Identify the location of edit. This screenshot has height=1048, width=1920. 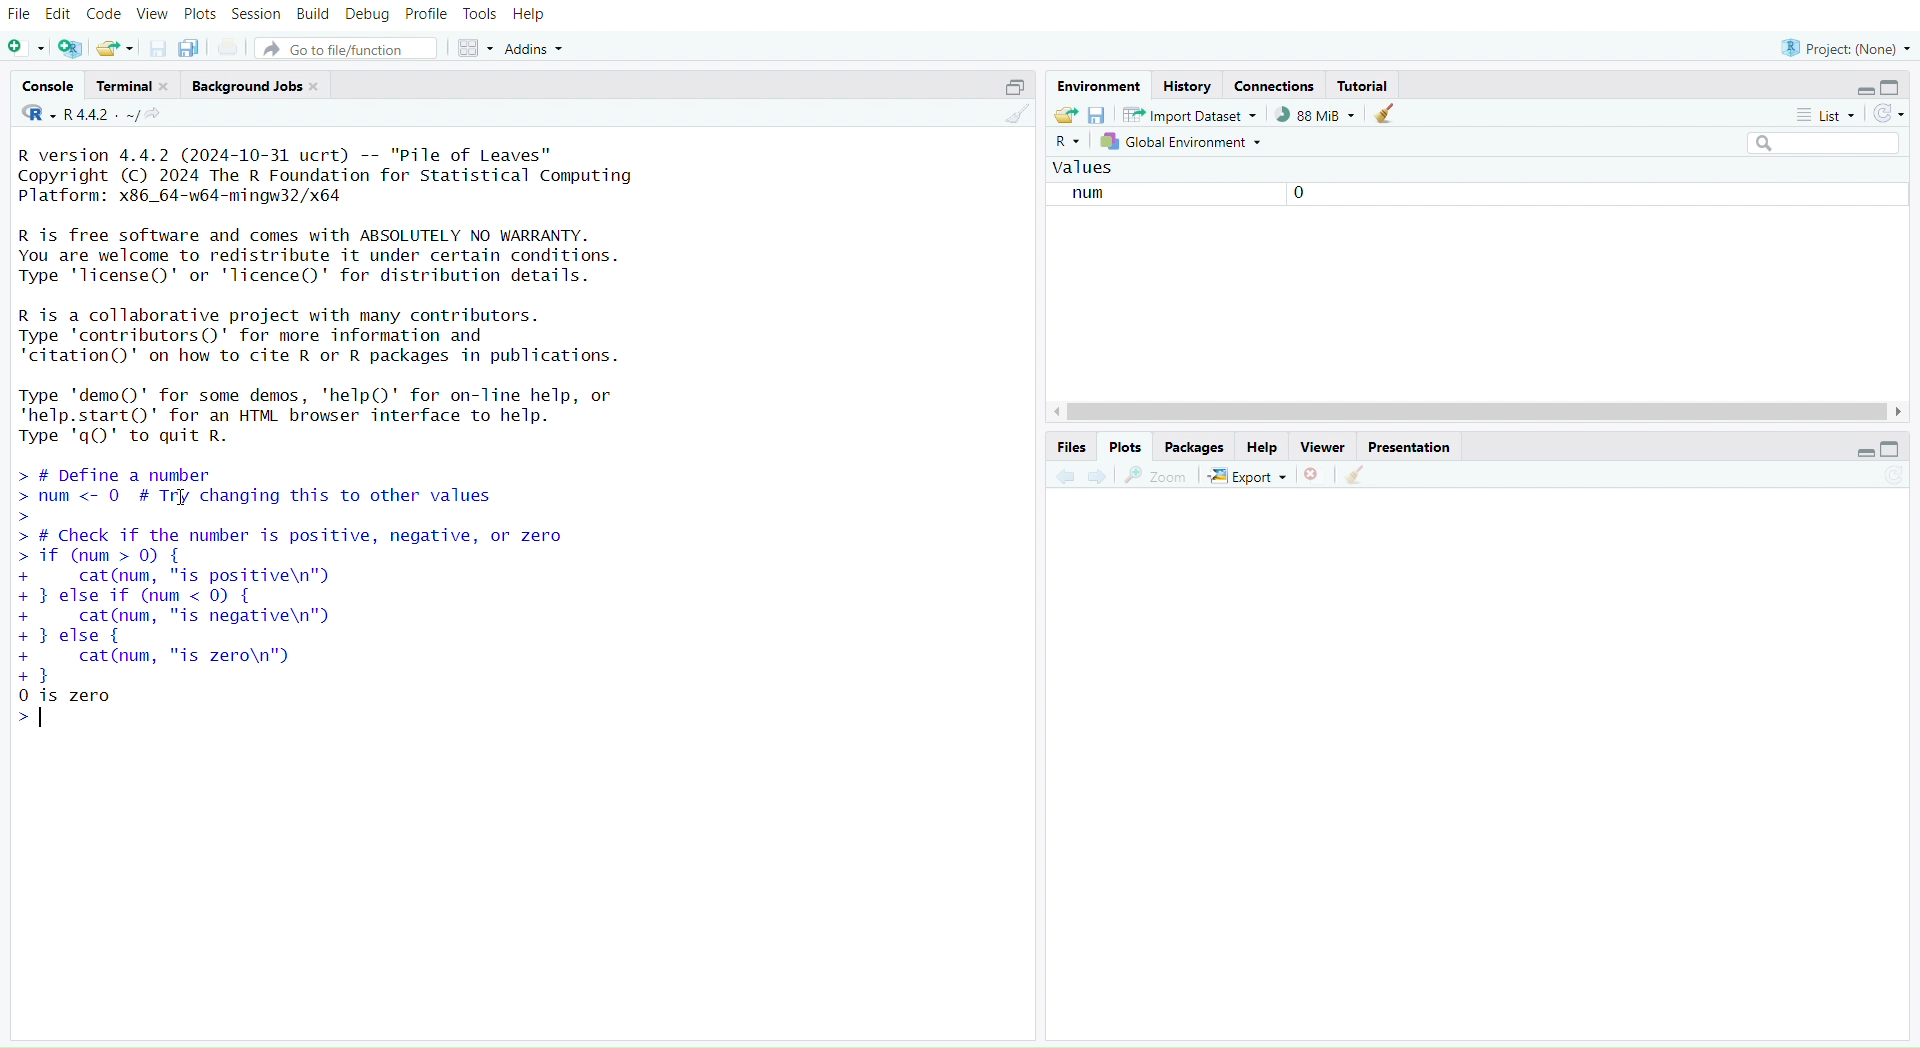
(62, 13).